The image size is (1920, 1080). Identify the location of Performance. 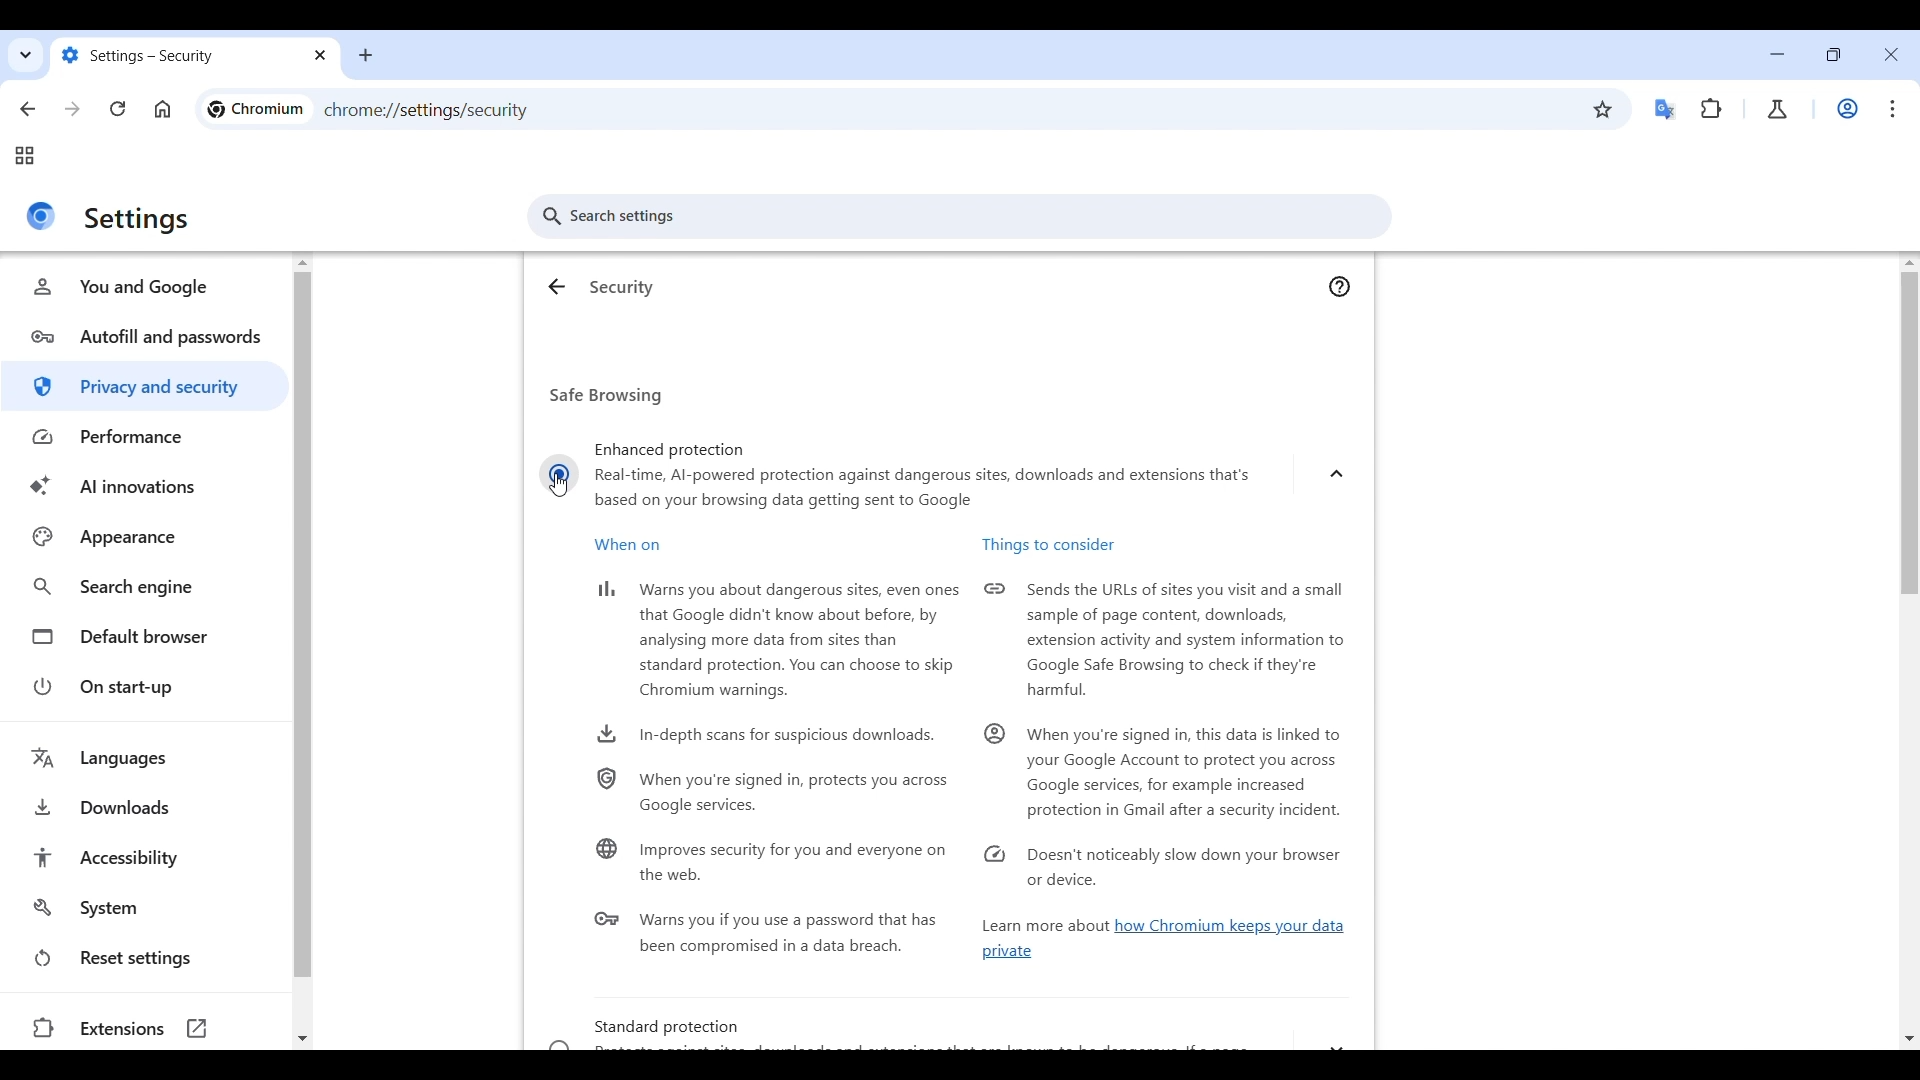
(147, 437).